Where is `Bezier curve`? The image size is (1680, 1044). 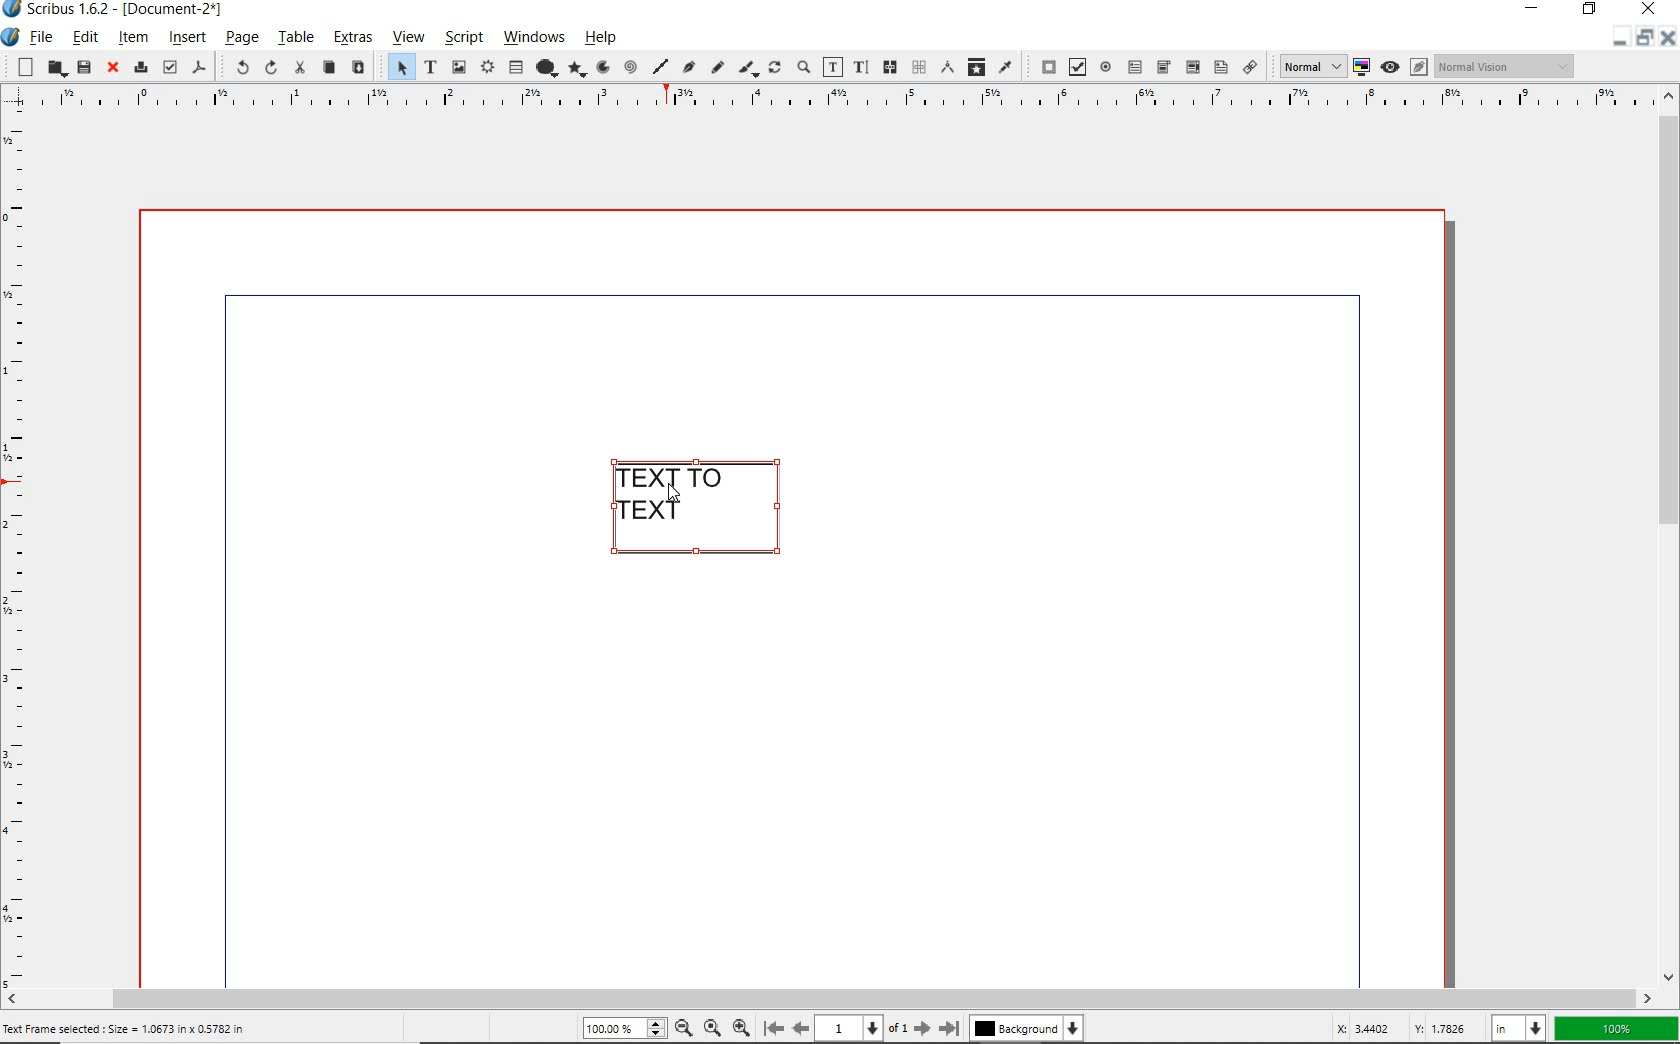 Bezier curve is located at coordinates (688, 66).